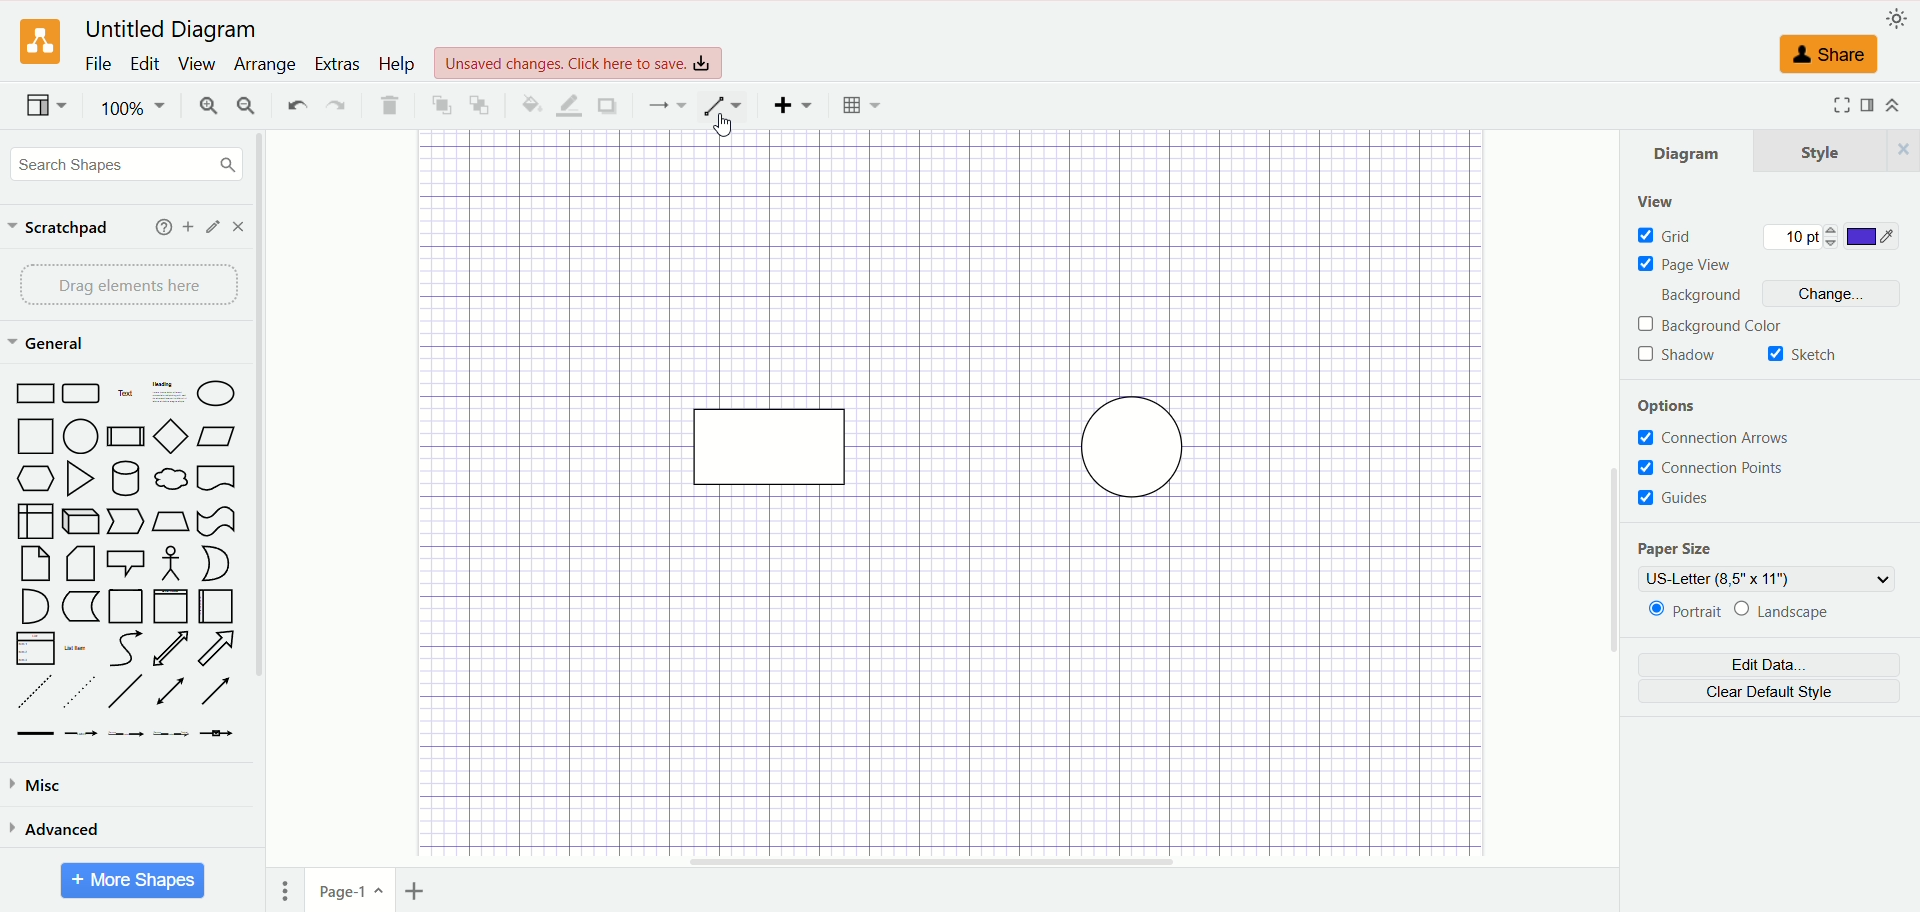 This screenshot has width=1920, height=912. Describe the element at coordinates (217, 608) in the screenshot. I see `Horizontal Page` at that location.